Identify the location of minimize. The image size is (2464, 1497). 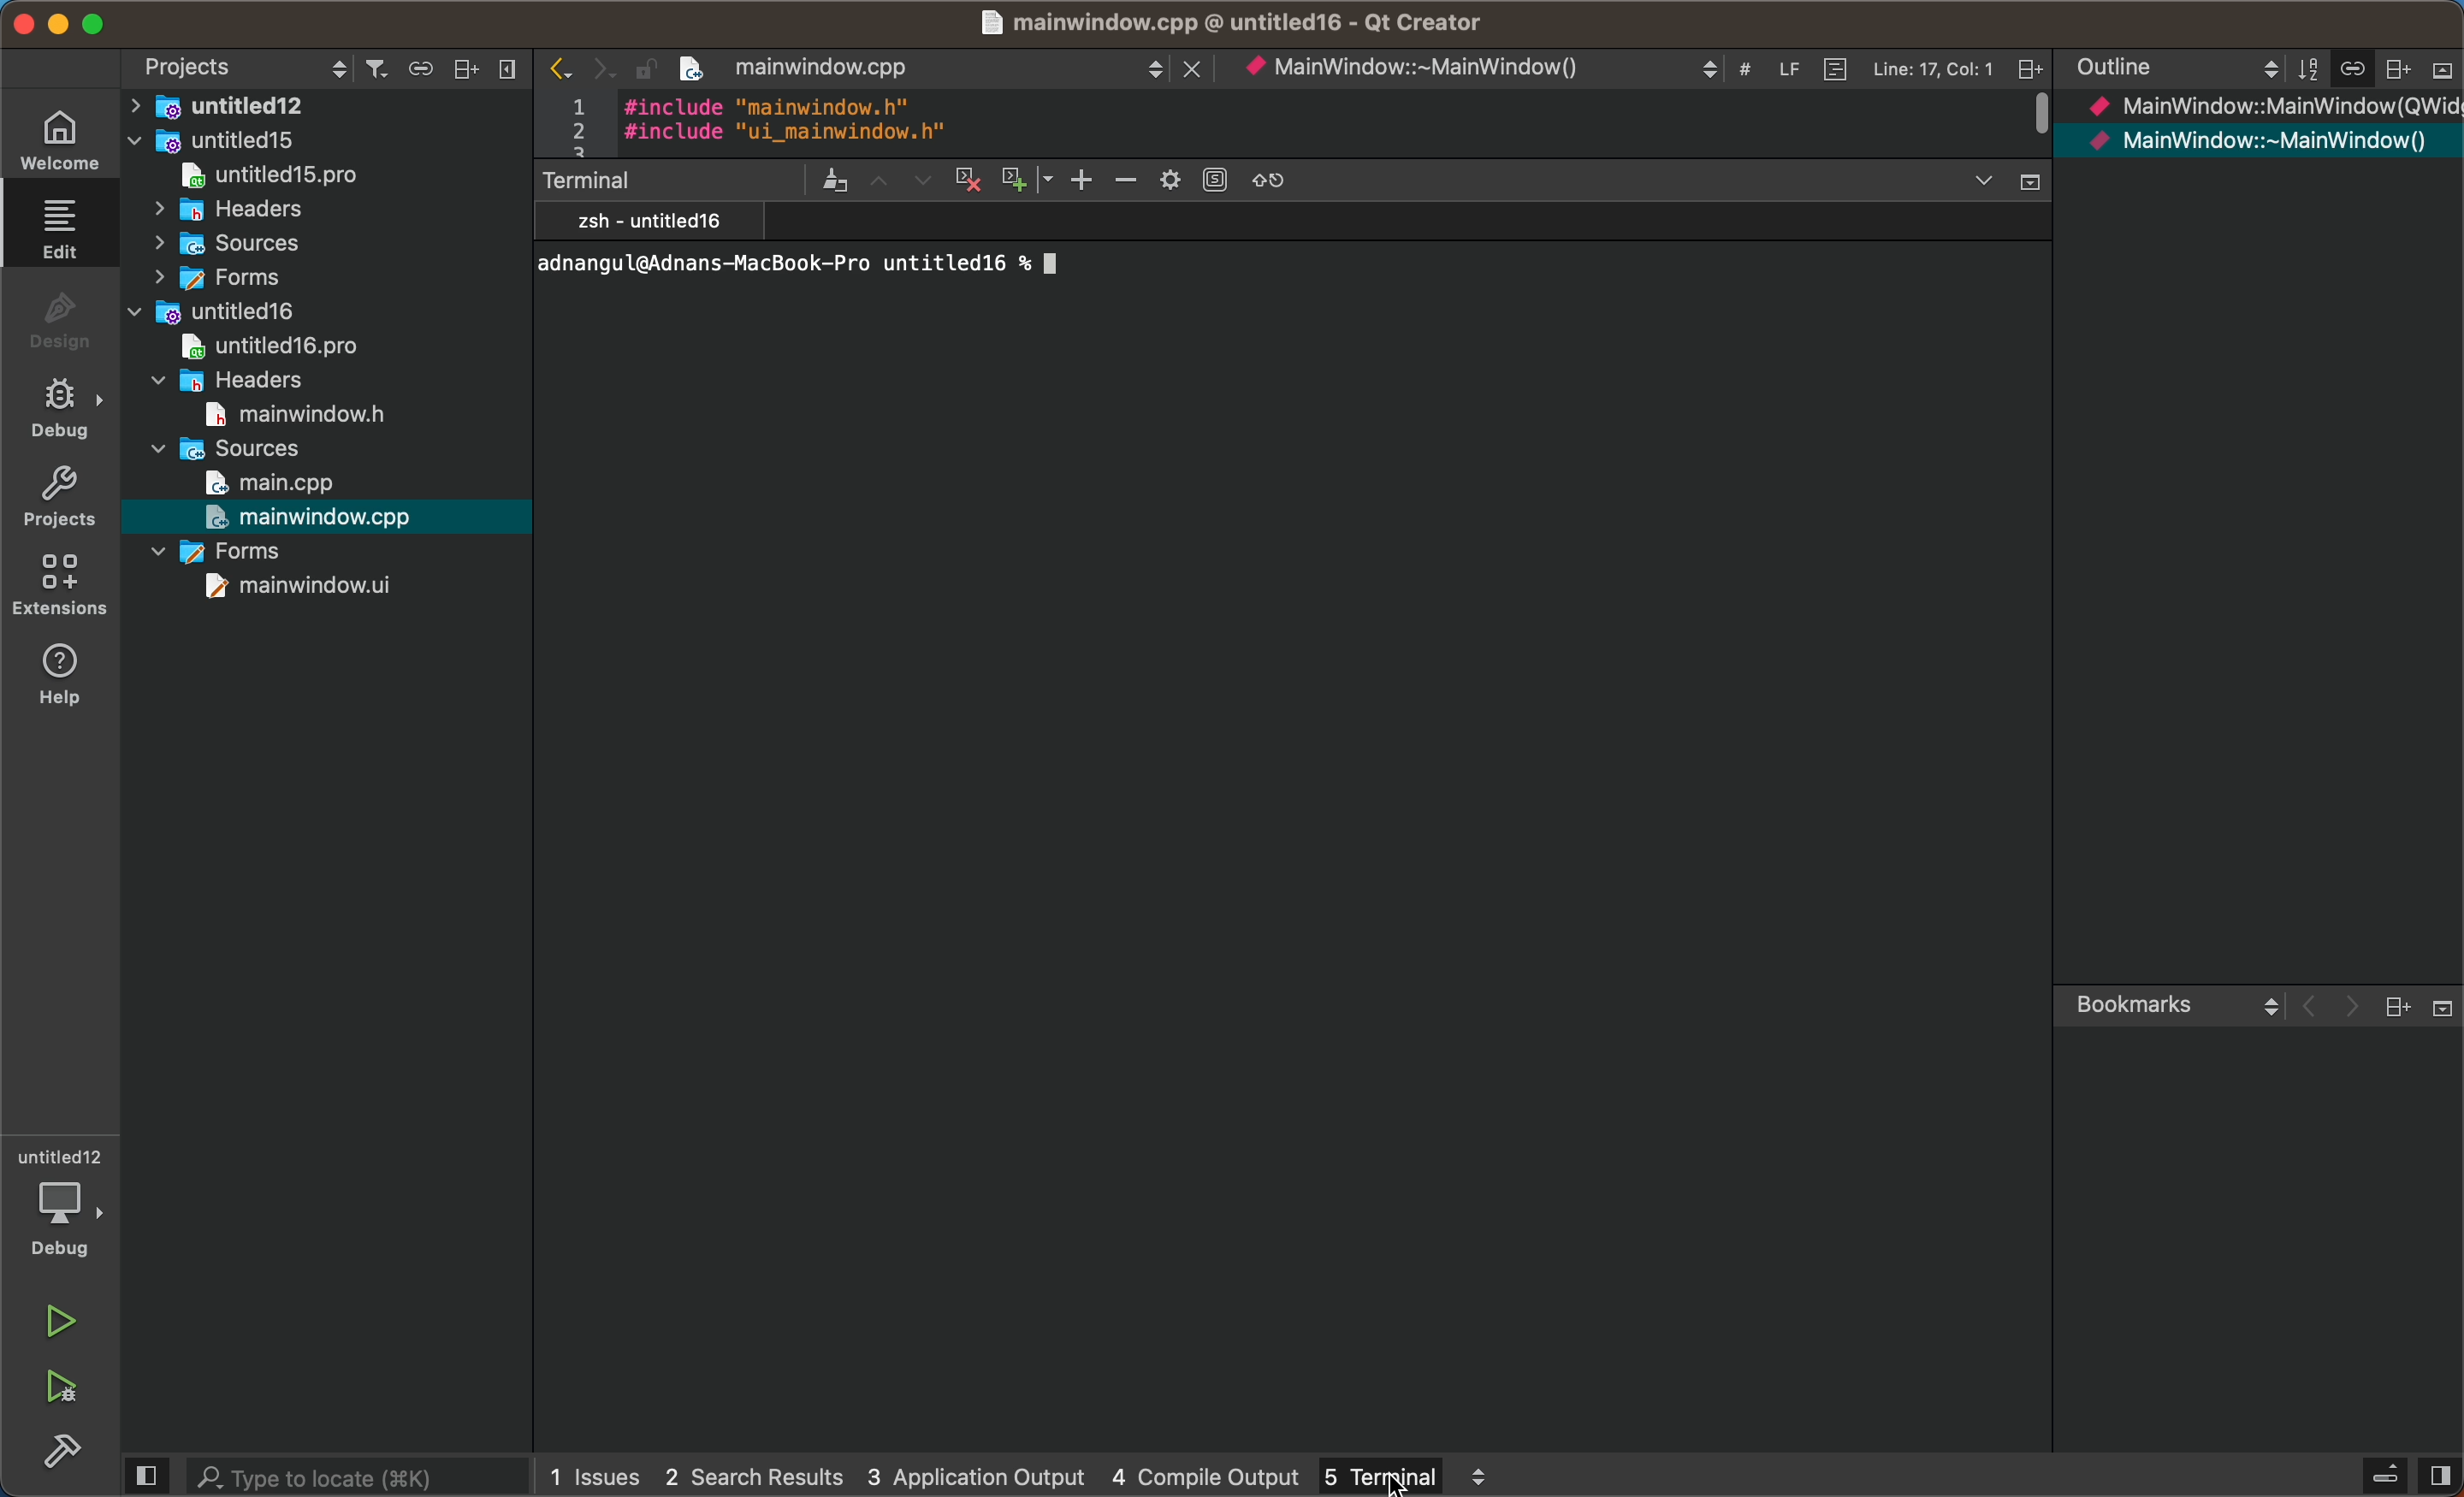
(22, 21).